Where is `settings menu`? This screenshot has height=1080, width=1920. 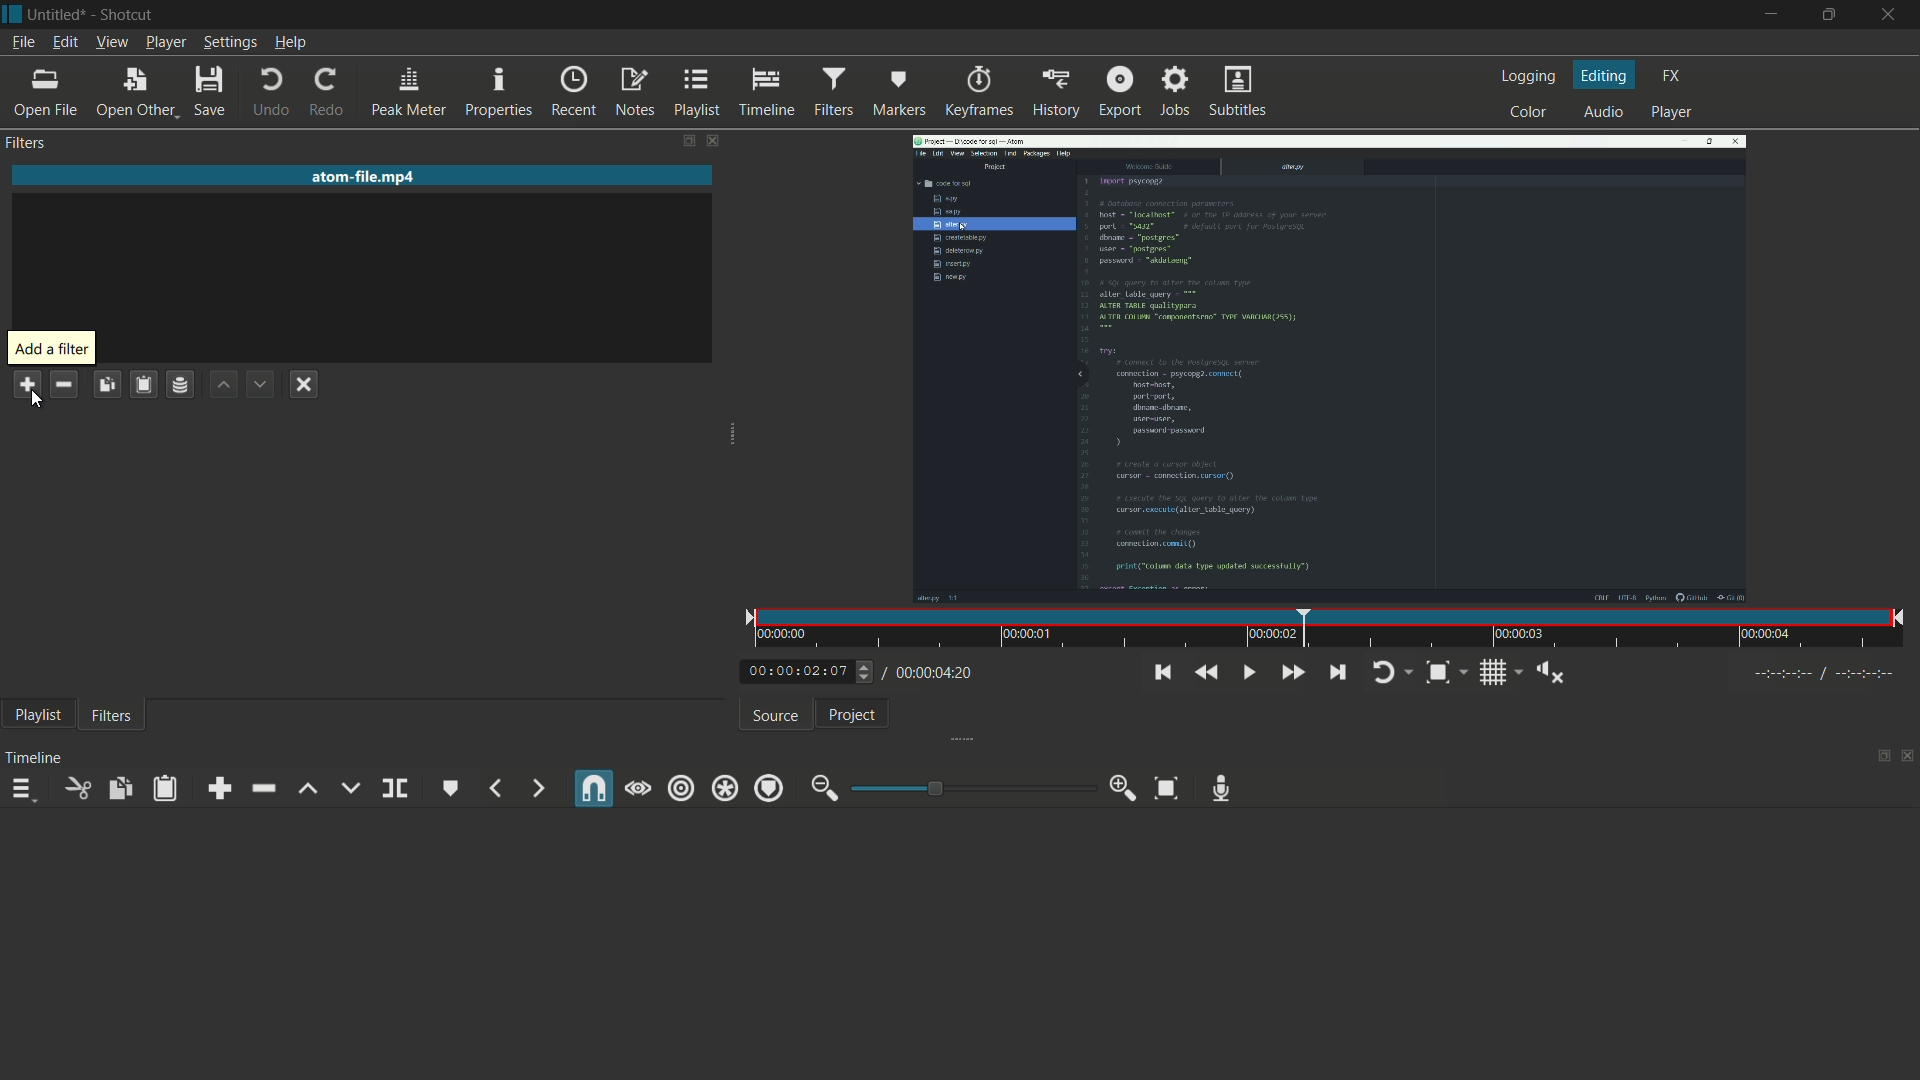
settings menu is located at coordinates (229, 42).